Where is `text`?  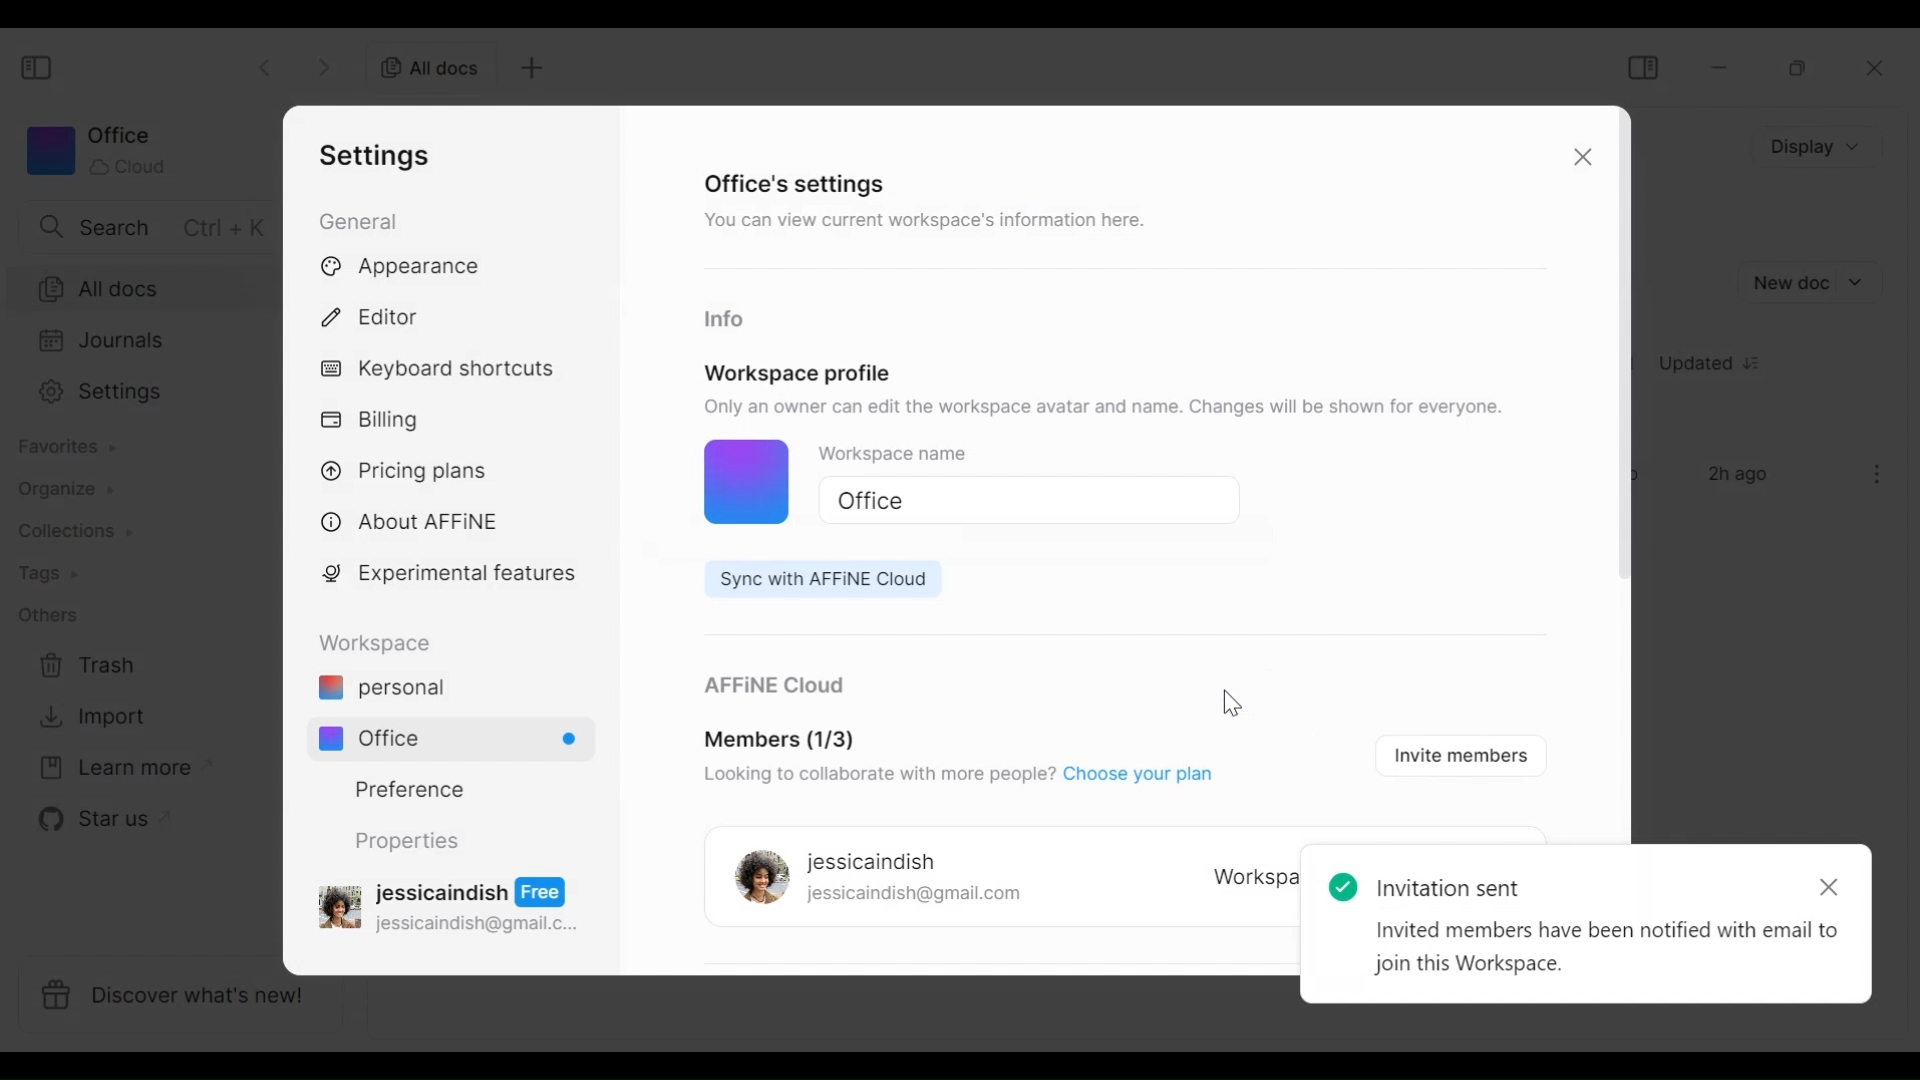
text is located at coordinates (1591, 921).